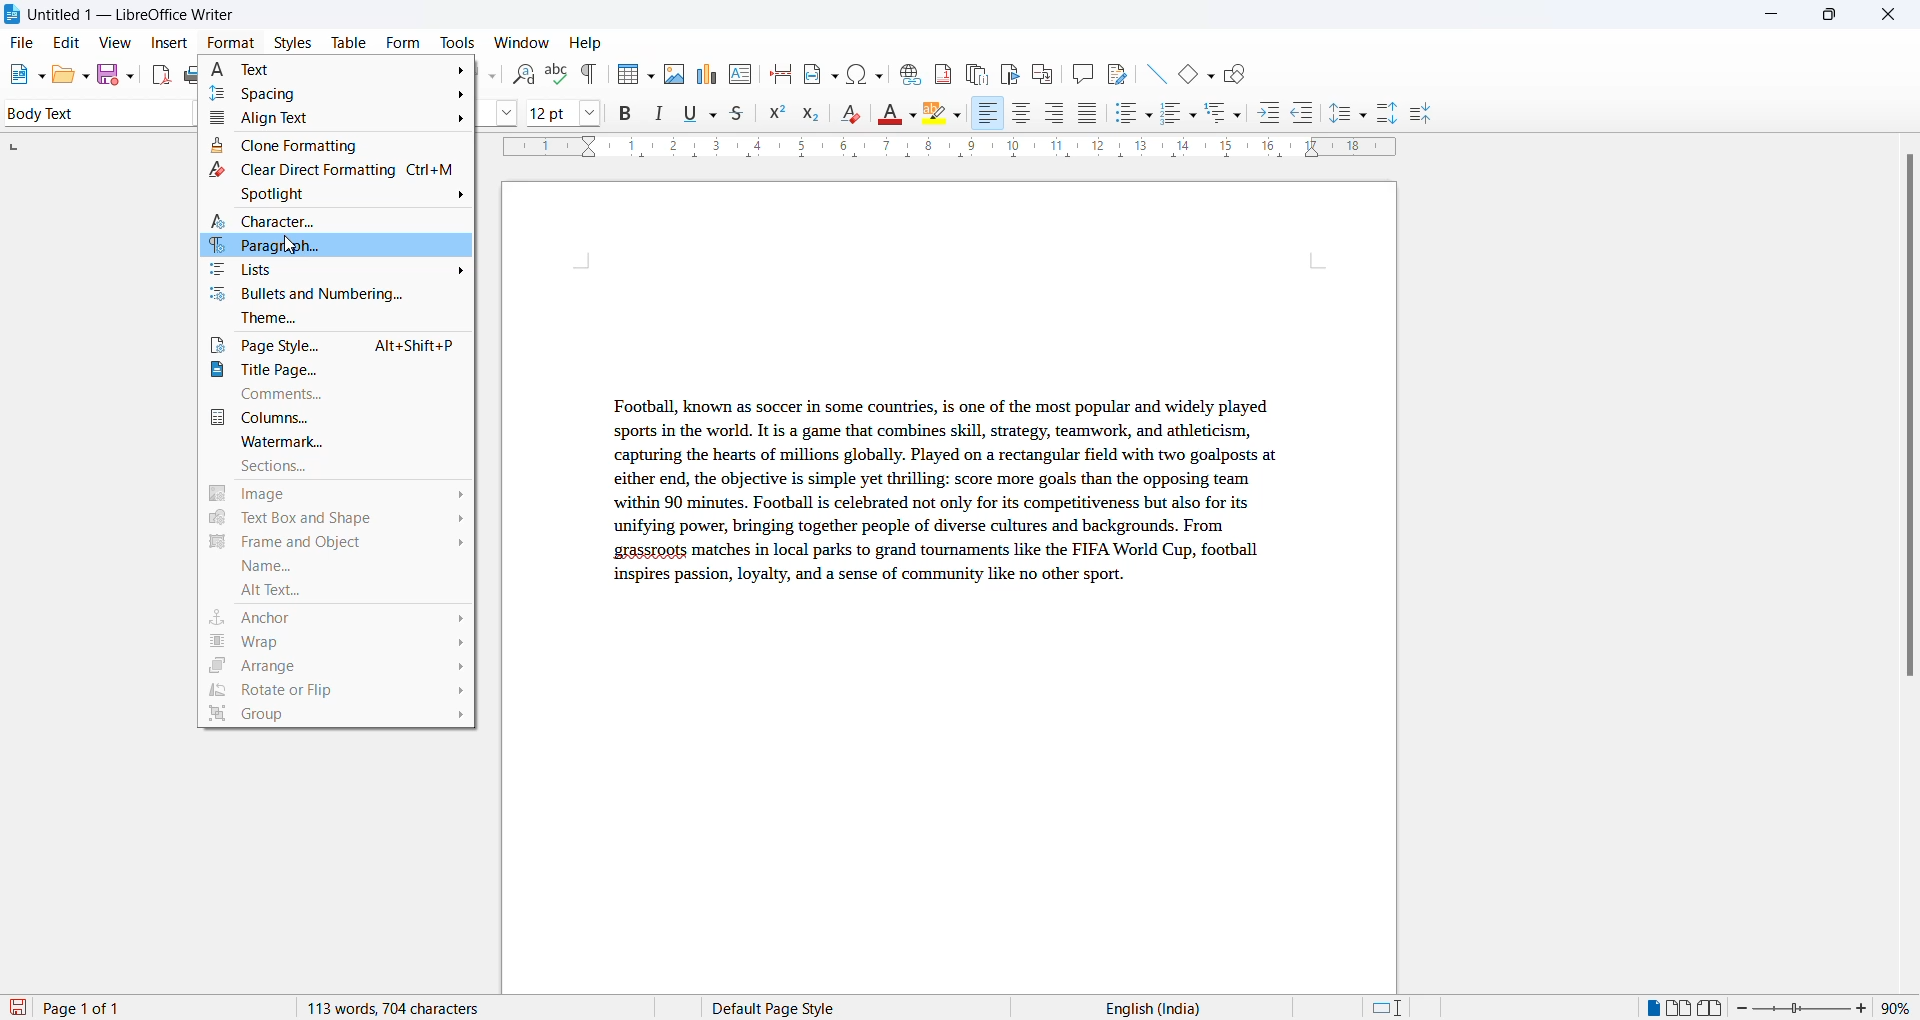 The height and width of the screenshot is (1020, 1920). I want to click on insert bookmarks, so click(1009, 71).